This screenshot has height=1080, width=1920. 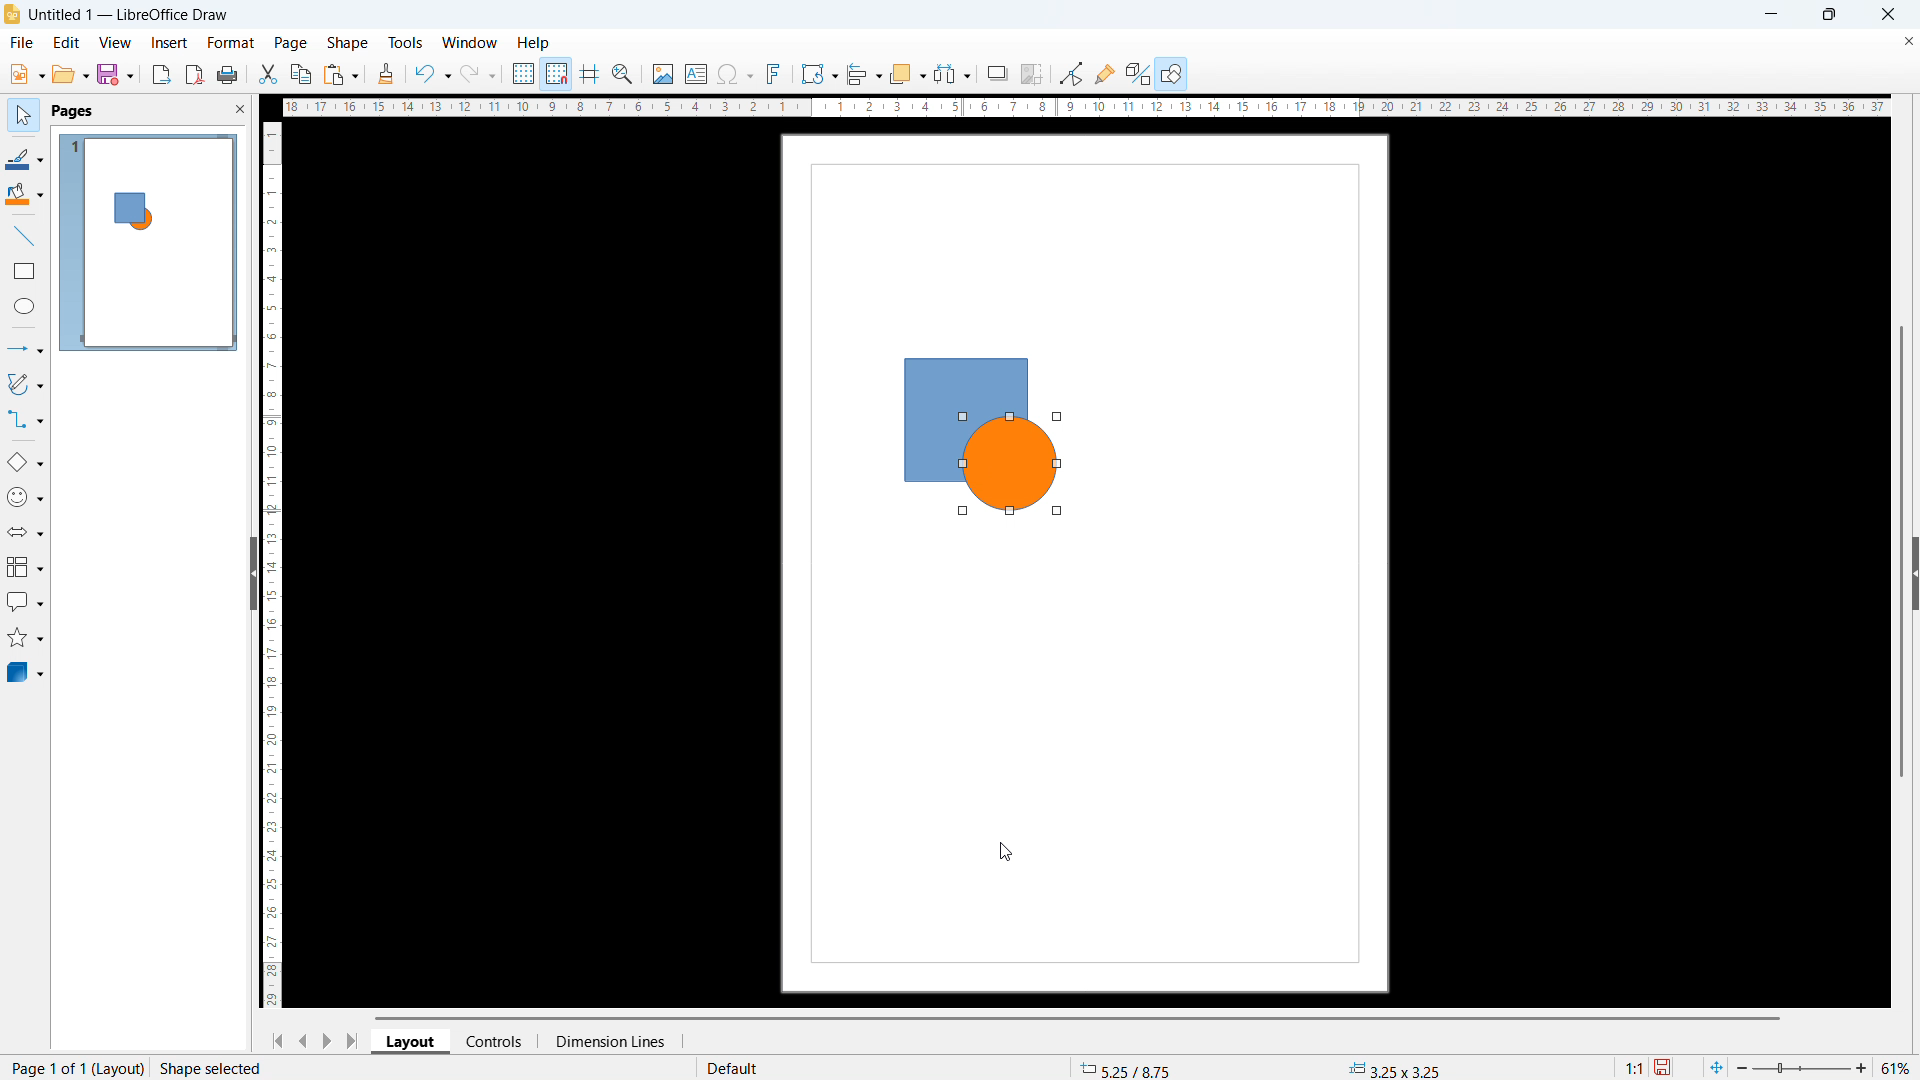 What do you see at coordinates (523, 73) in the screenshot?
I see `display grid` at bounding box center [523, 73].